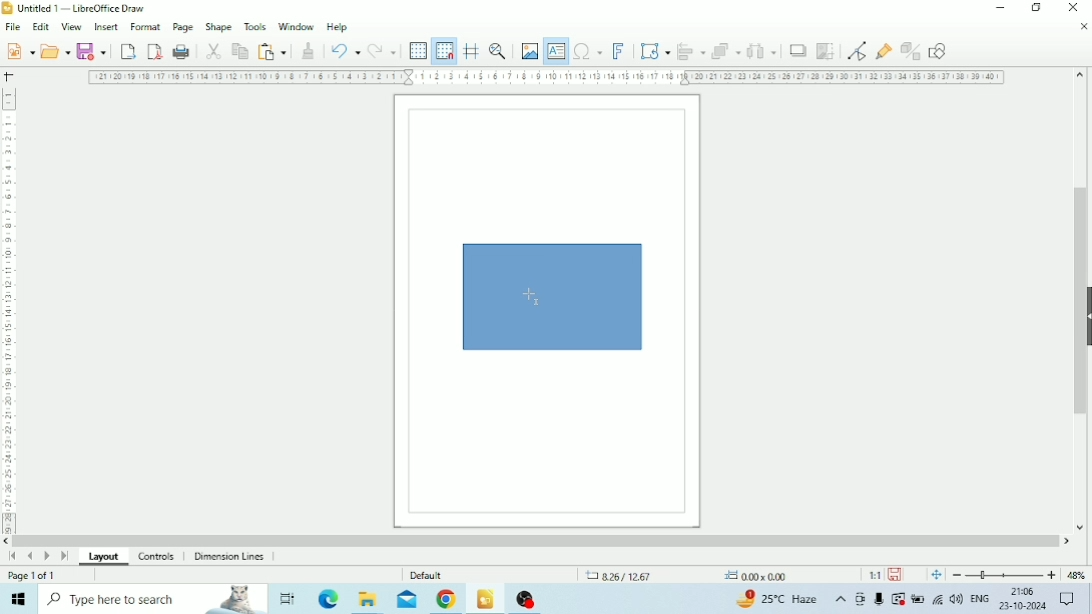 The image size is (1092, 614). I want to click on Toggle Point Edit Mode, so click(858, 52).